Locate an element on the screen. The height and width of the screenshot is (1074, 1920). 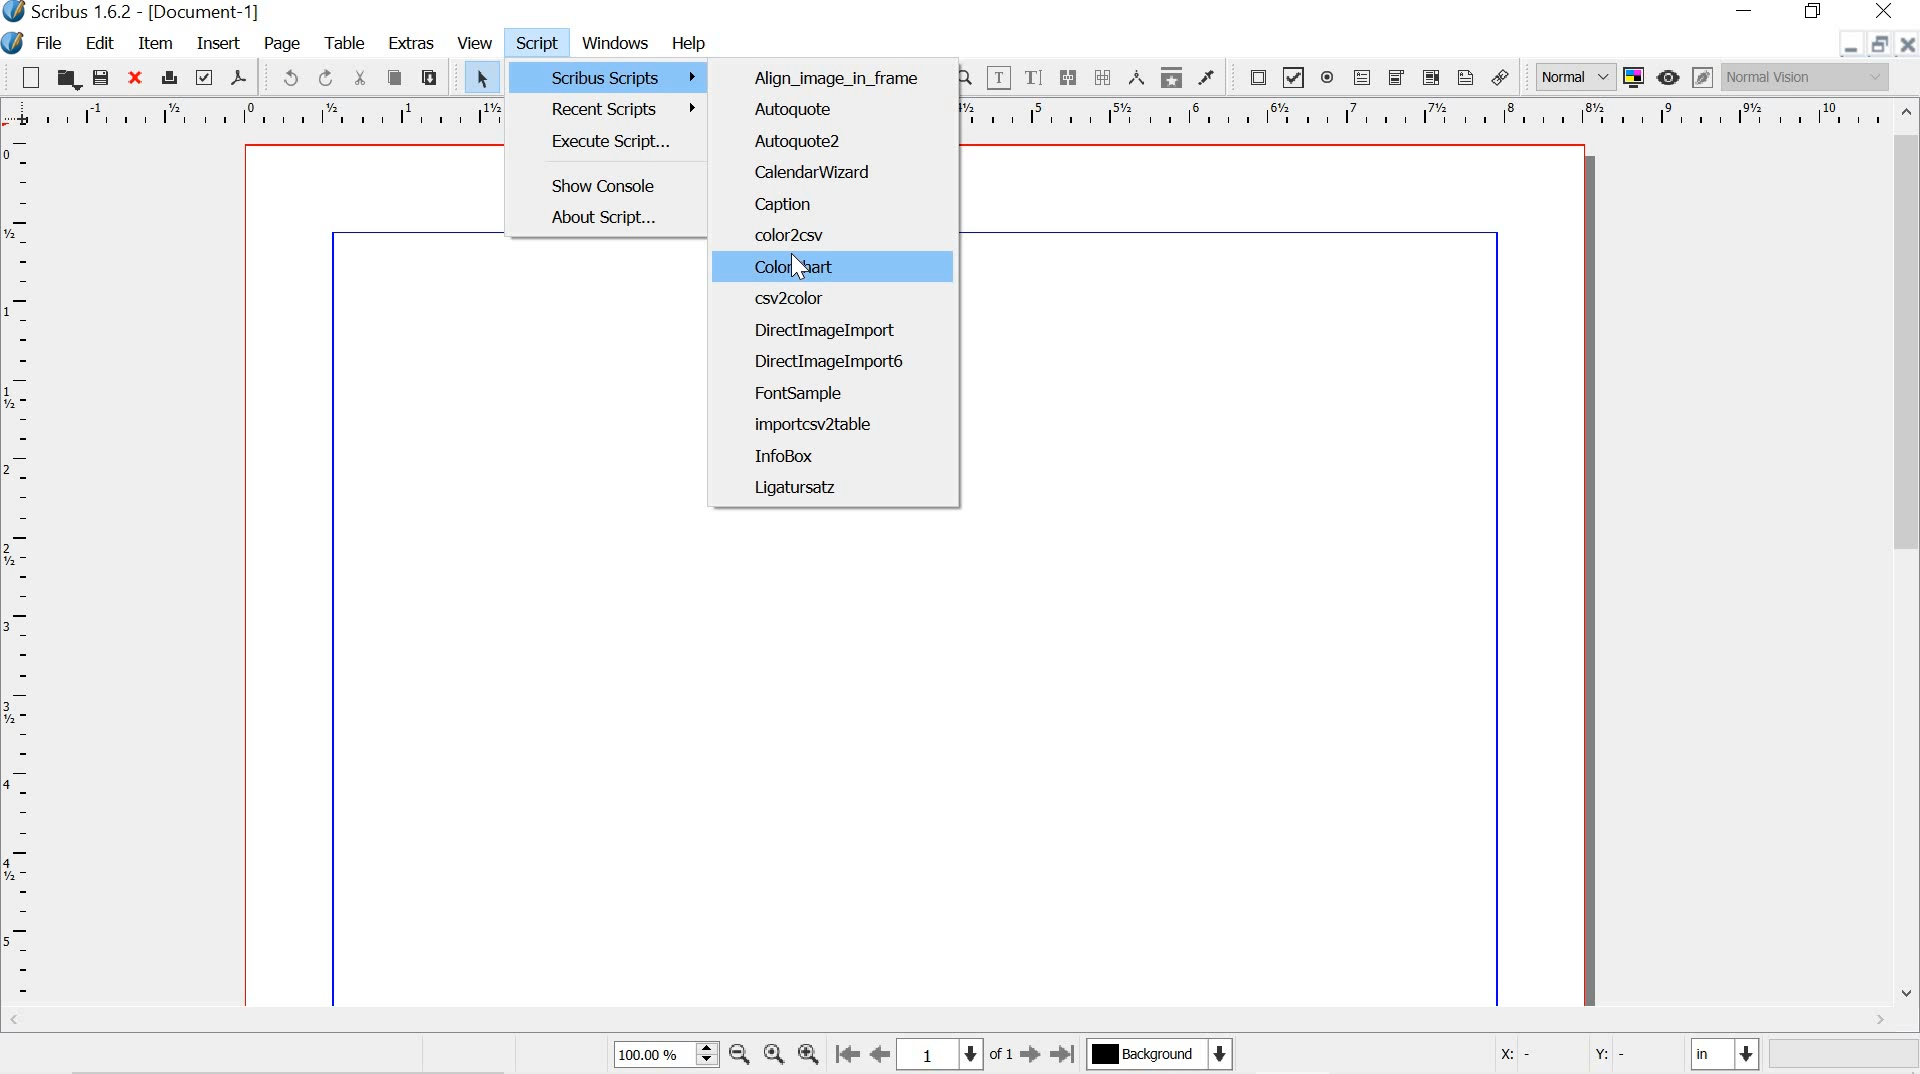
cut is located at coordinates (362, 77).